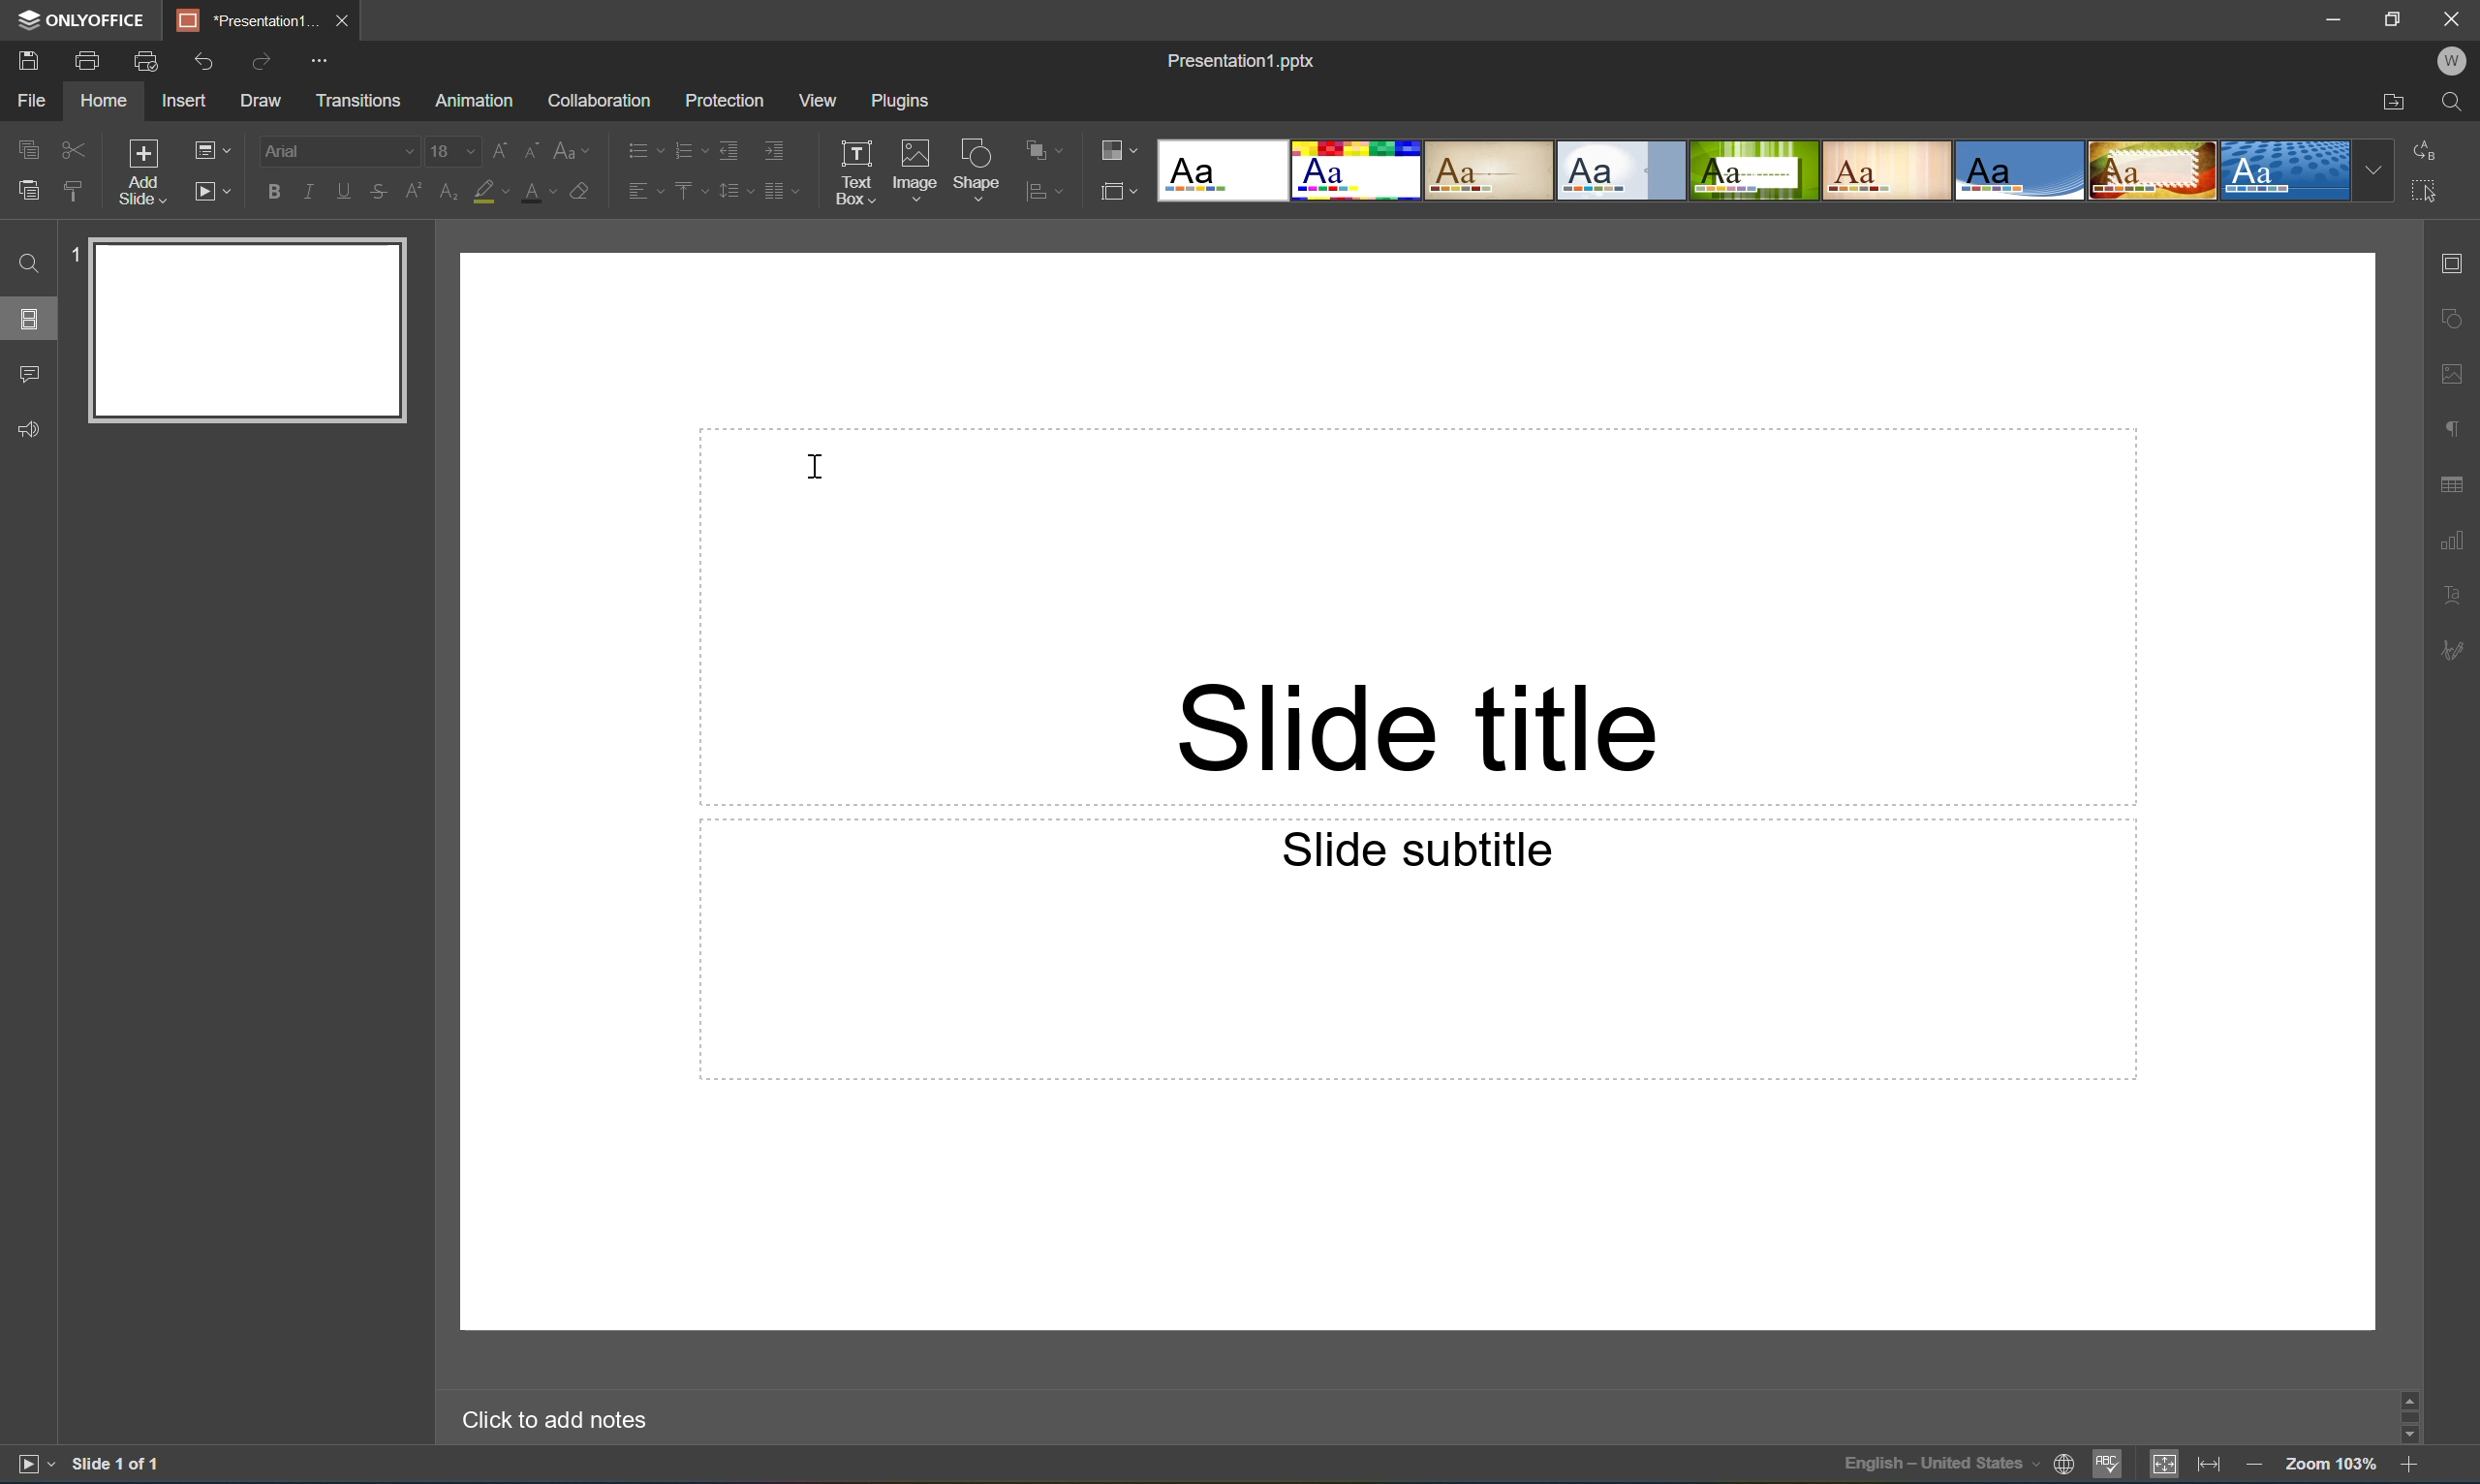 The height and width of the screenshot is (1484, 2480). I want to click on Slide title, so click(1416, 728).